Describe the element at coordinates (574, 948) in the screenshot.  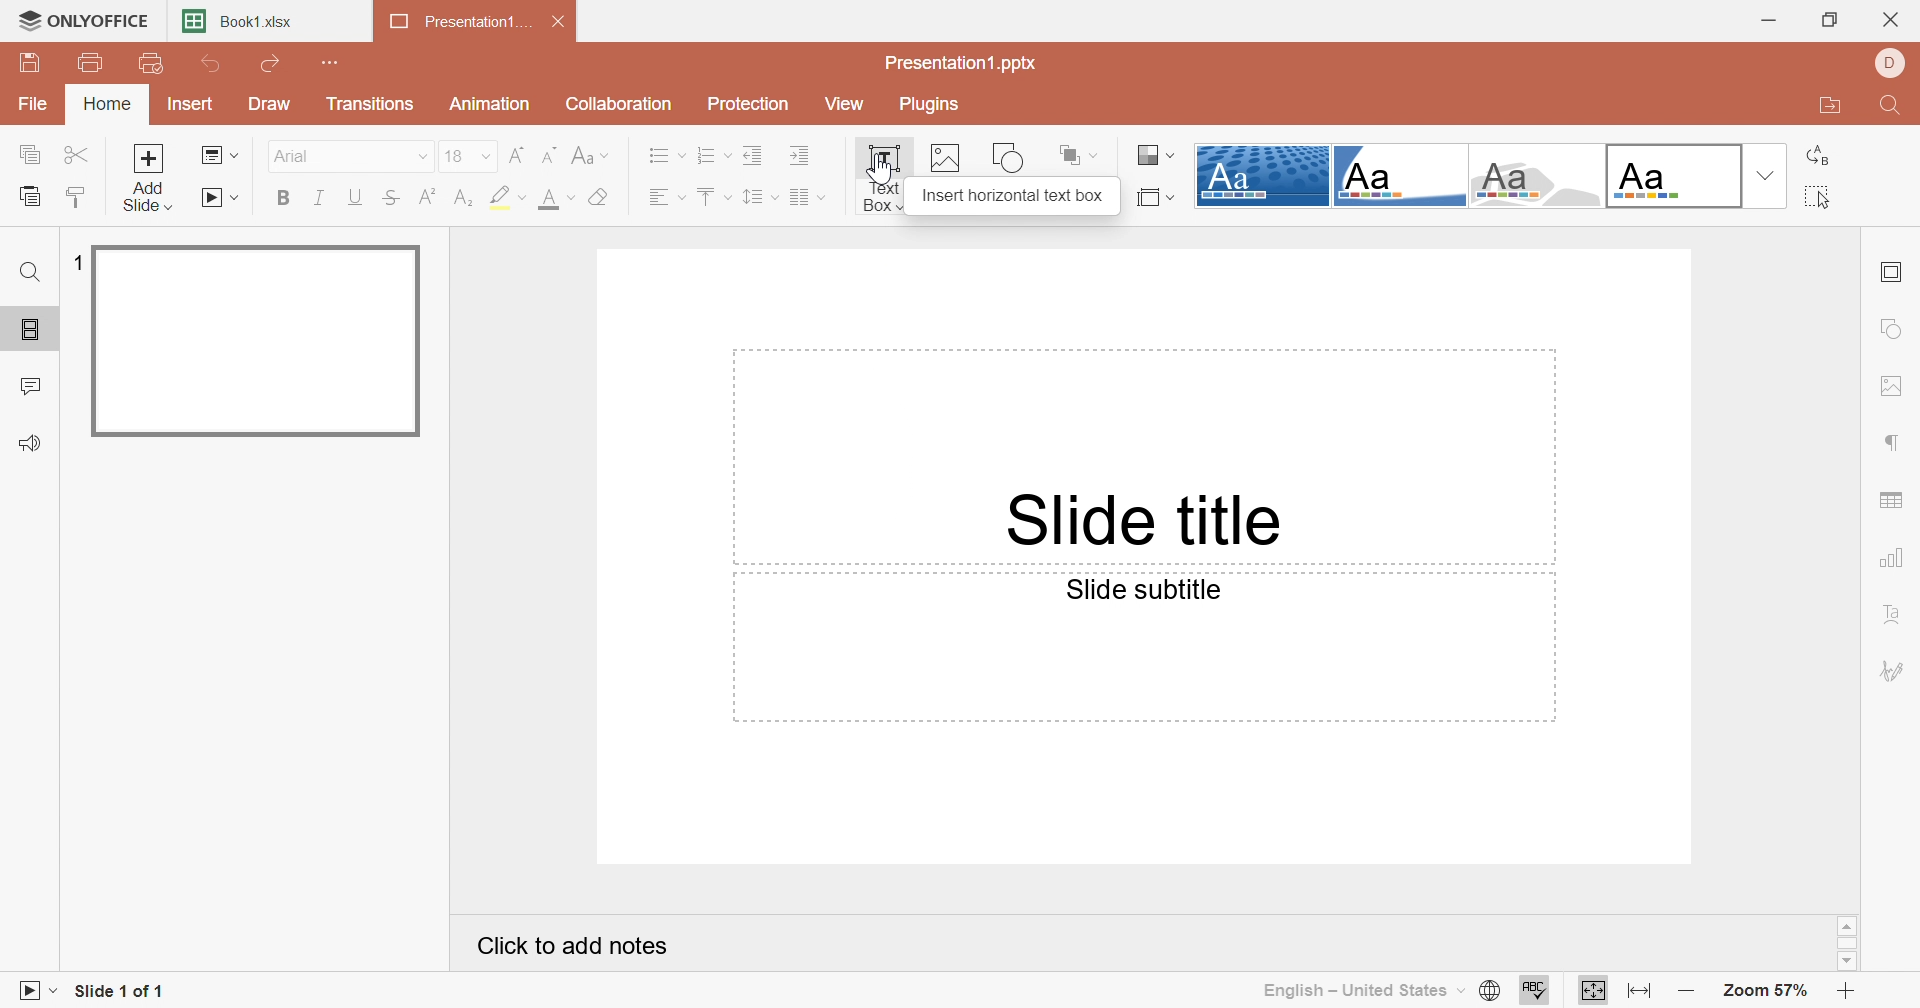
I see `Click to add notes` at that location.